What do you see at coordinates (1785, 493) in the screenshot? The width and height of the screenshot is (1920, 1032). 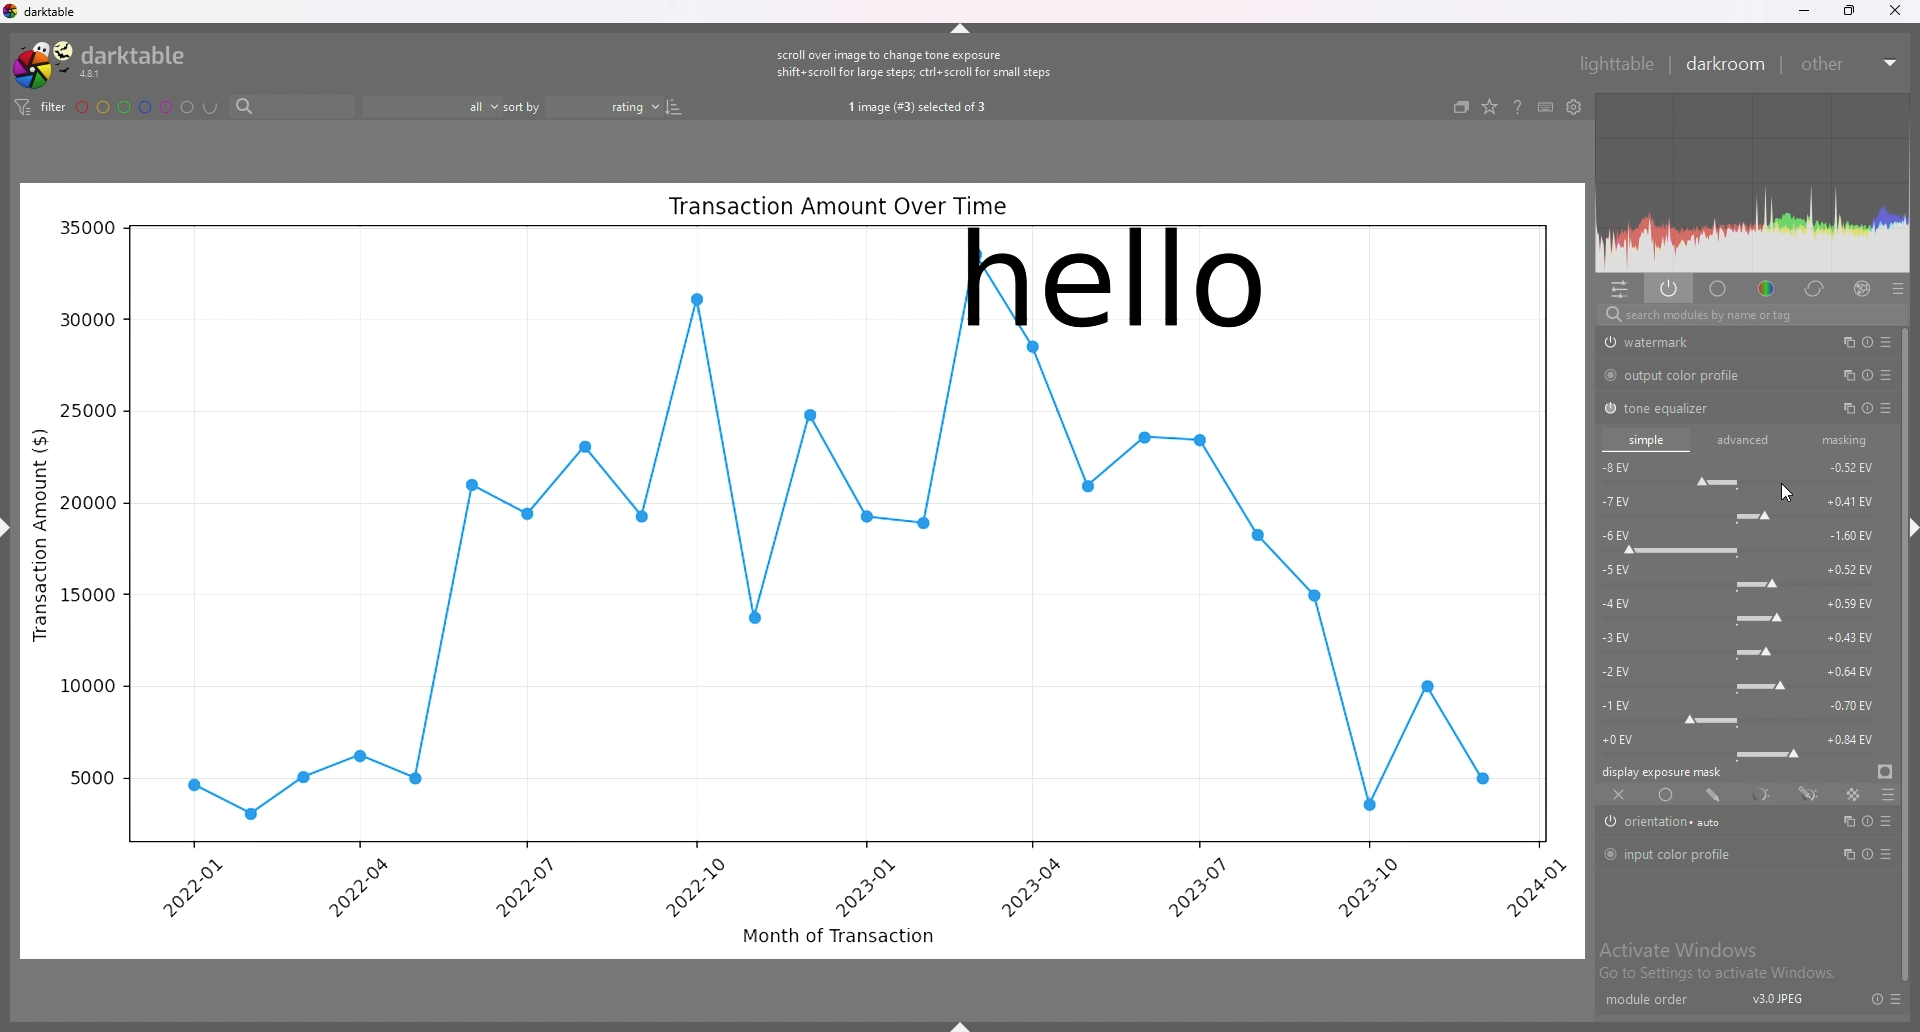 I see `cursor` at bounding box center [1785, 493].